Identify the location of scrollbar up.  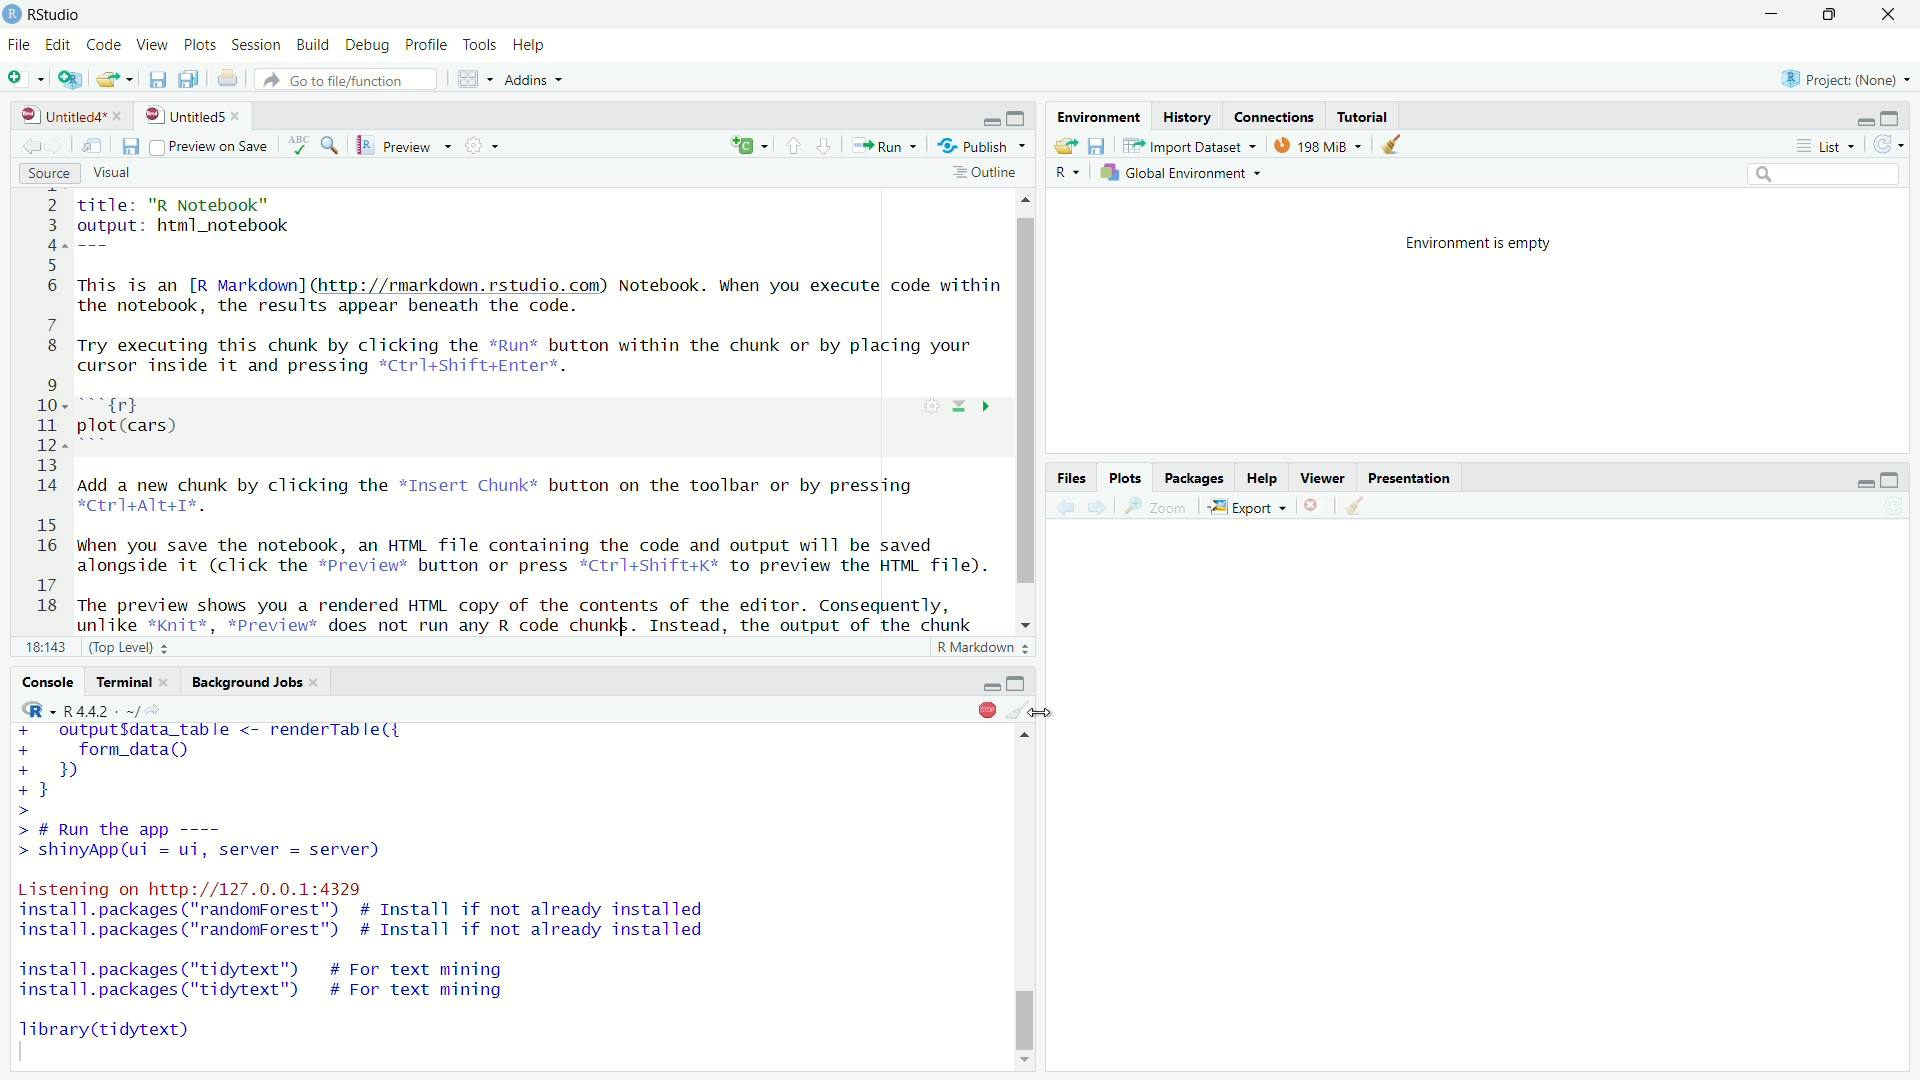
(1026, 735).